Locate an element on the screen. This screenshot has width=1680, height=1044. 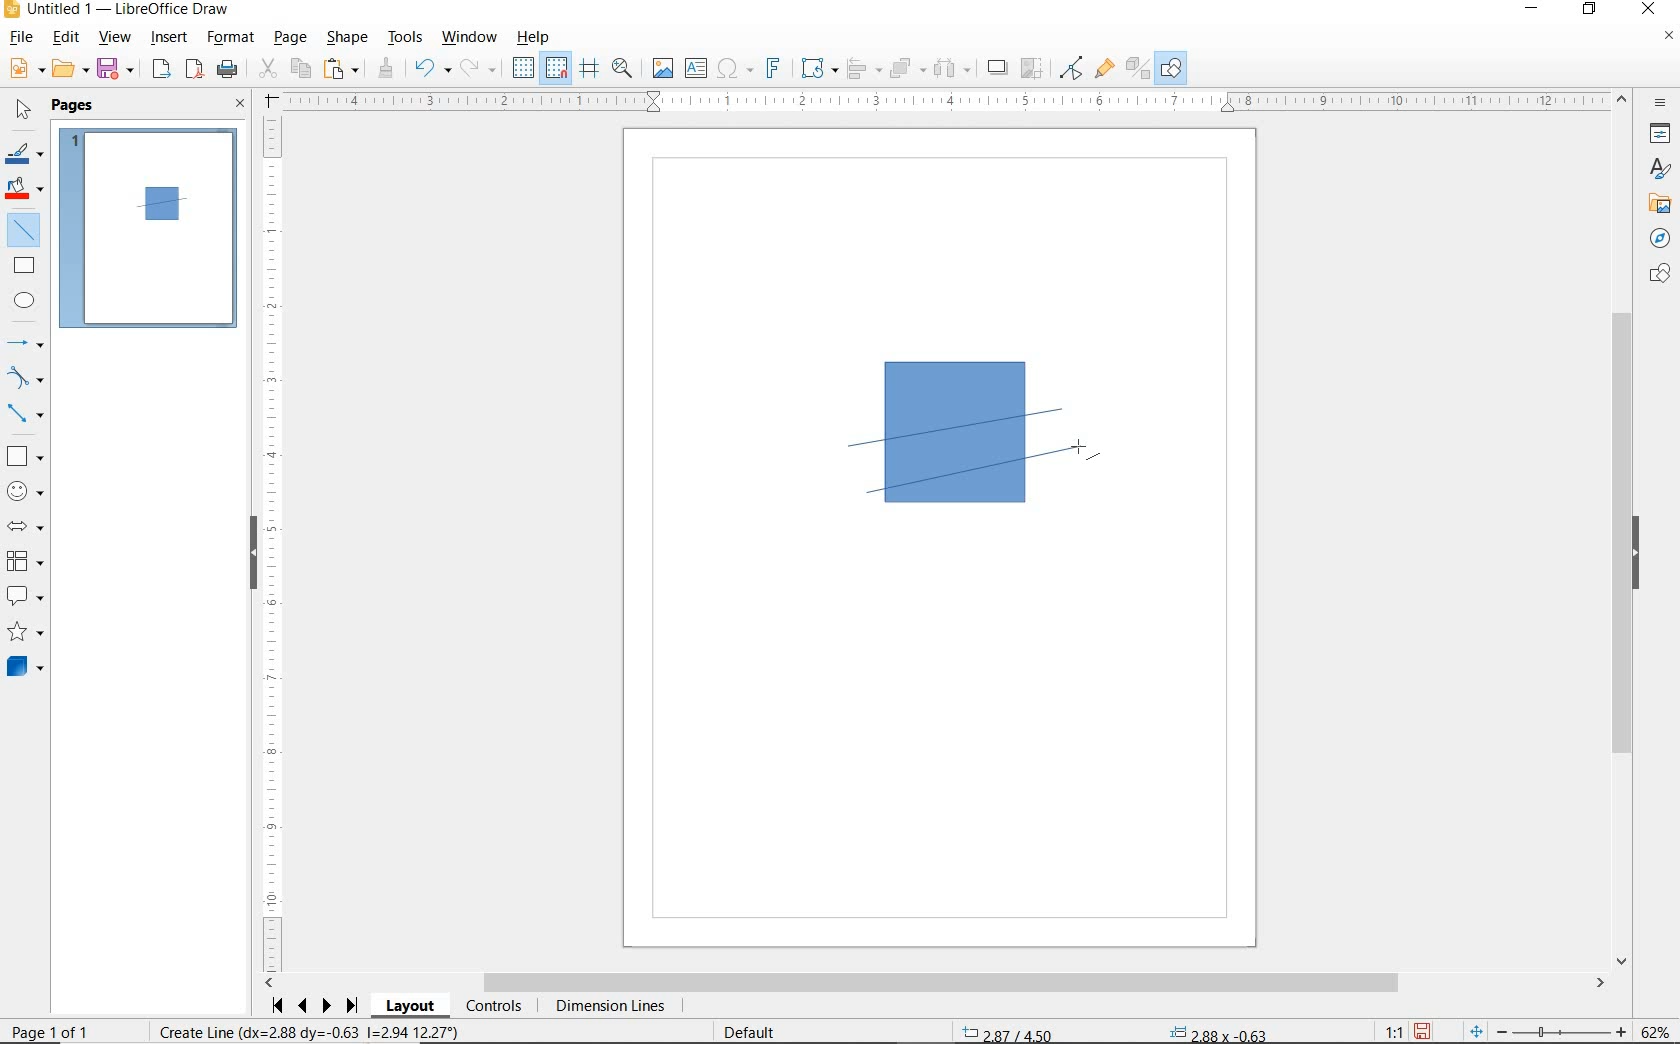
3D SHAPES is located at coordinates (25, 667).